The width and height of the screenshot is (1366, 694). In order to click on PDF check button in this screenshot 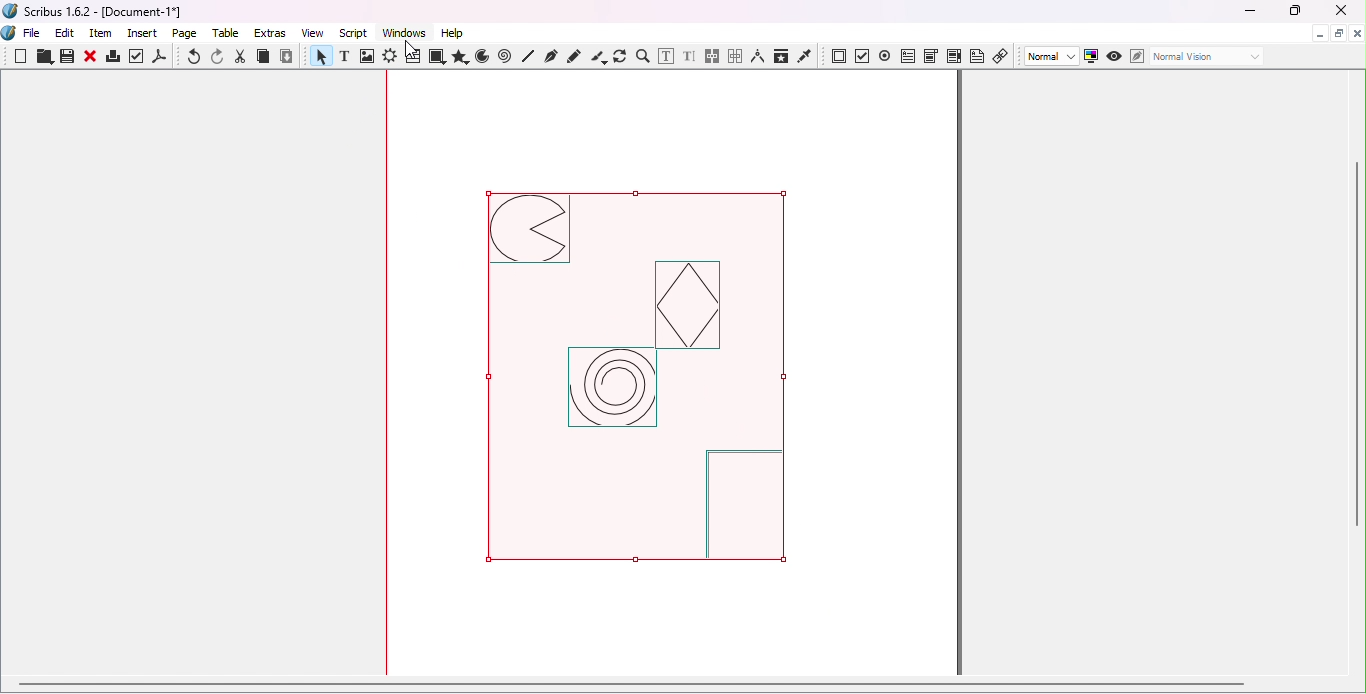, I will do `click(863, 55)`.